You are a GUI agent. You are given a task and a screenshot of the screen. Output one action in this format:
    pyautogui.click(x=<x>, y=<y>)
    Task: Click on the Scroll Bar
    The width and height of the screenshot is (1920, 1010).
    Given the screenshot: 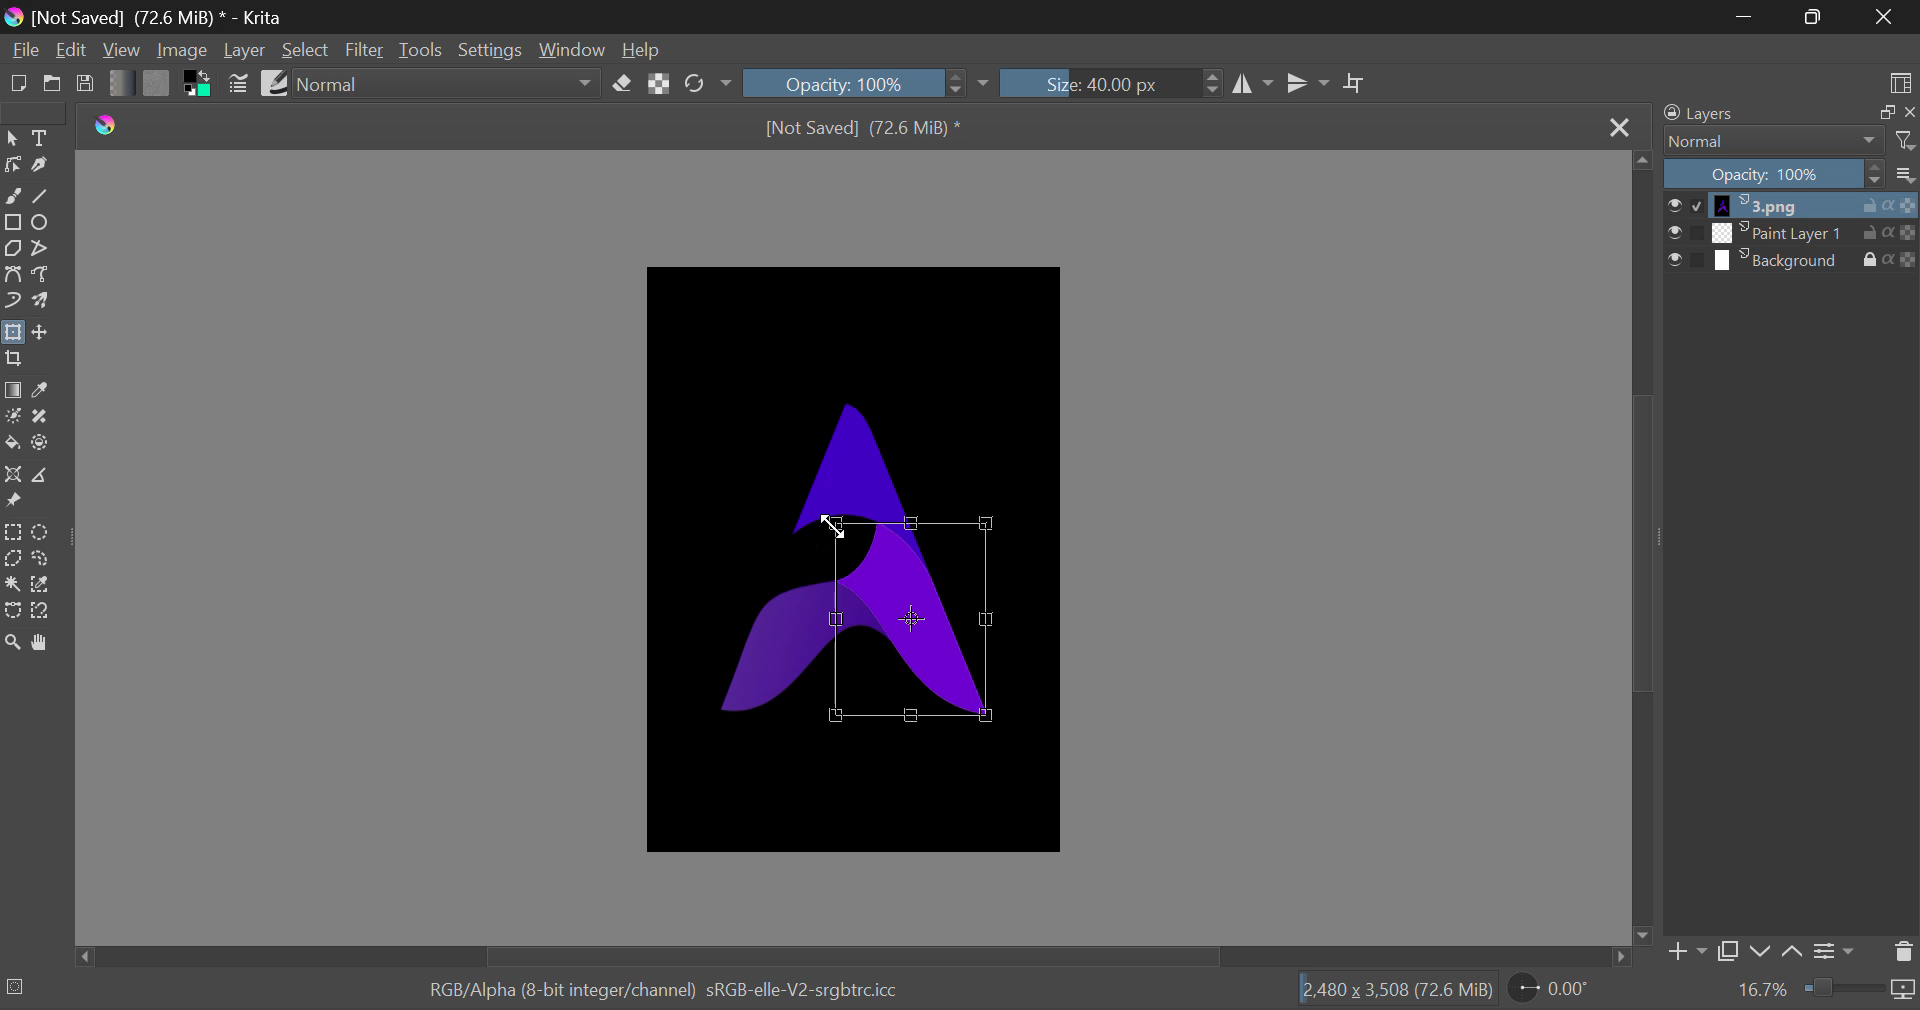 What is the action you would take?
    pyautogui.click(x=852, y=955)
    